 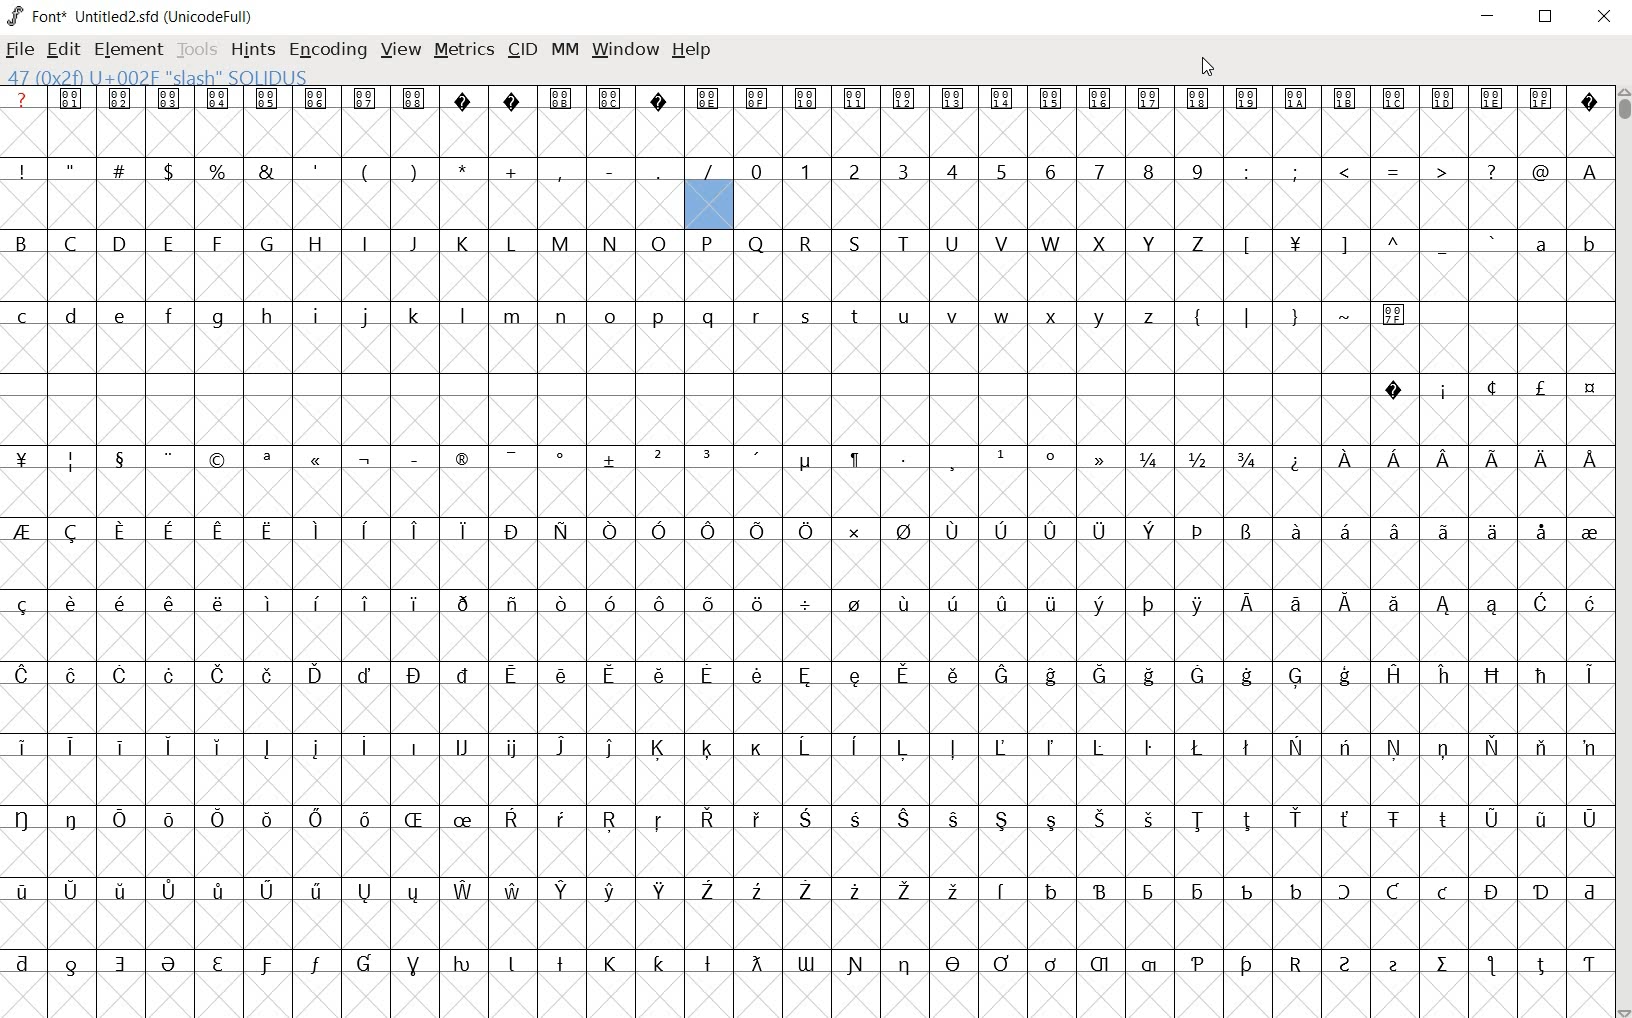 I want to click on empty cells, so click(x=808, y=710).